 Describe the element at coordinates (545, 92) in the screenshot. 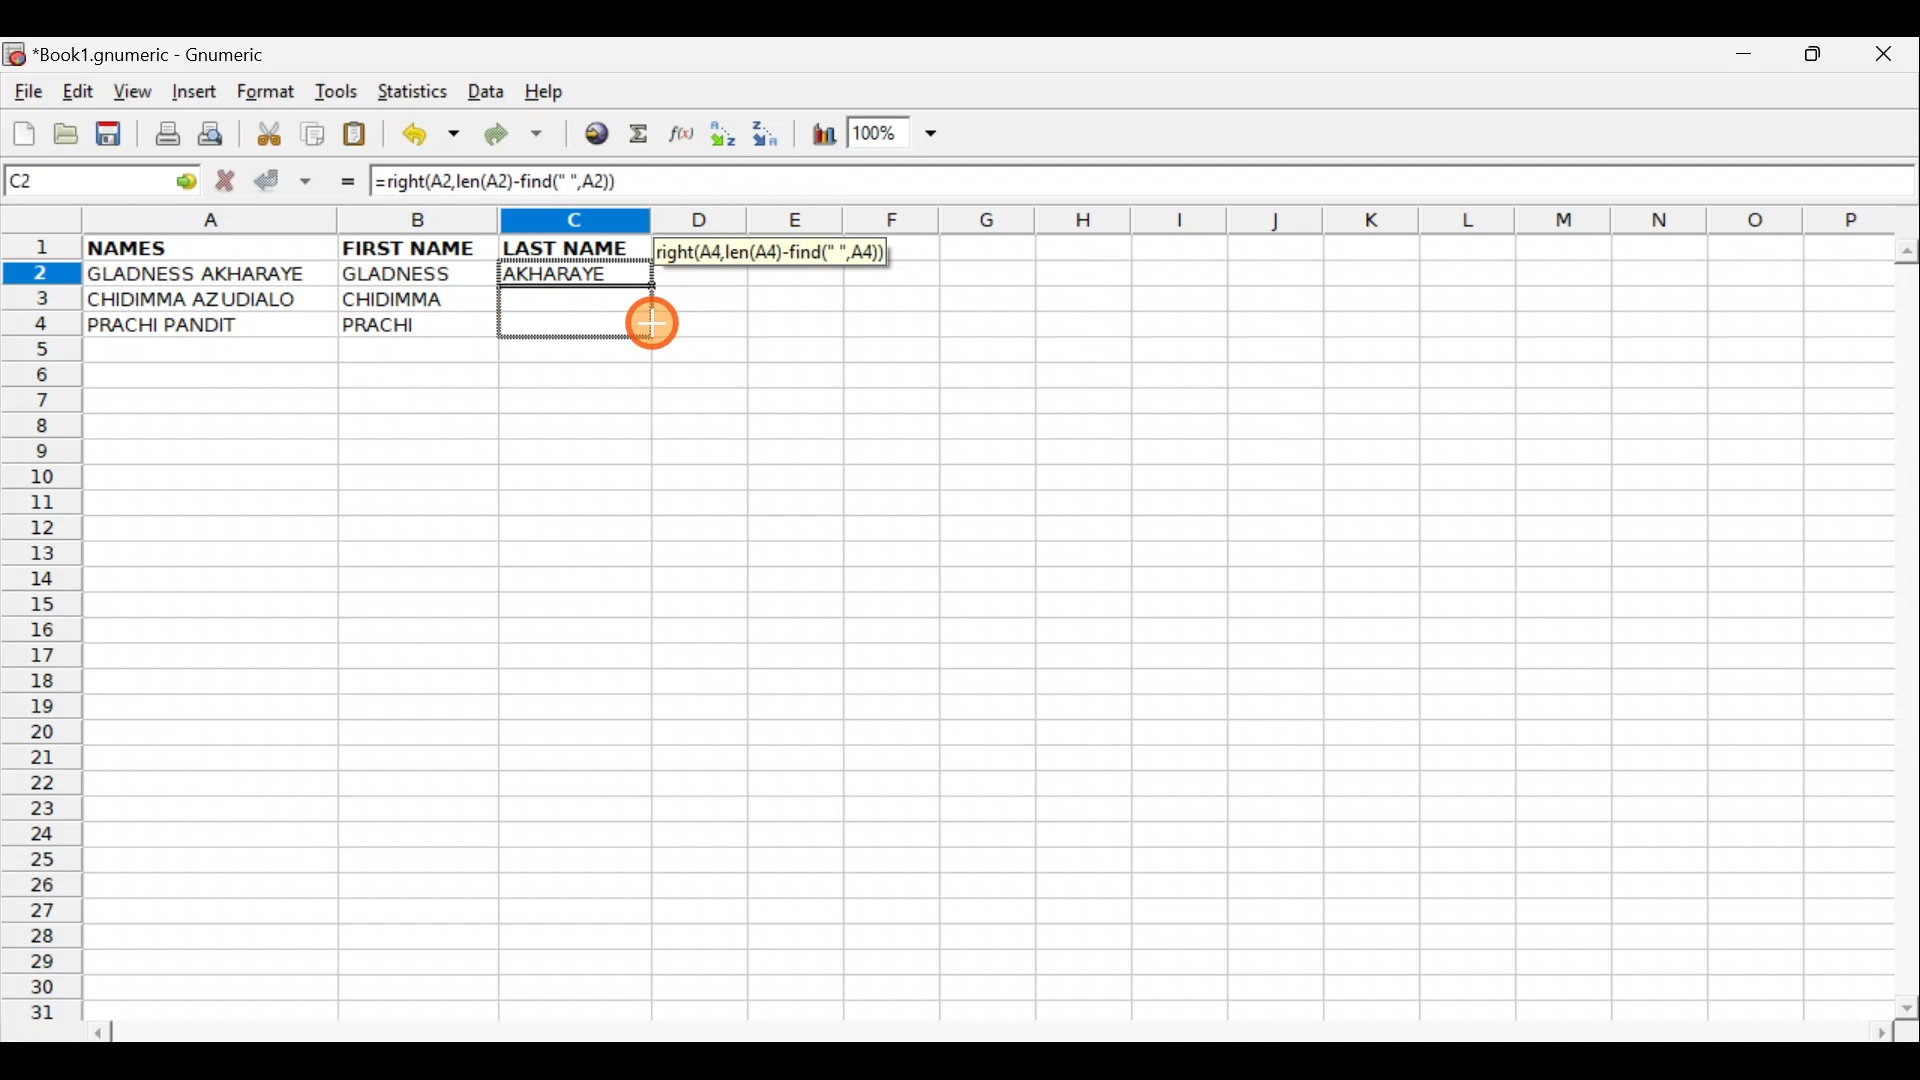

I see `Help` at that location.